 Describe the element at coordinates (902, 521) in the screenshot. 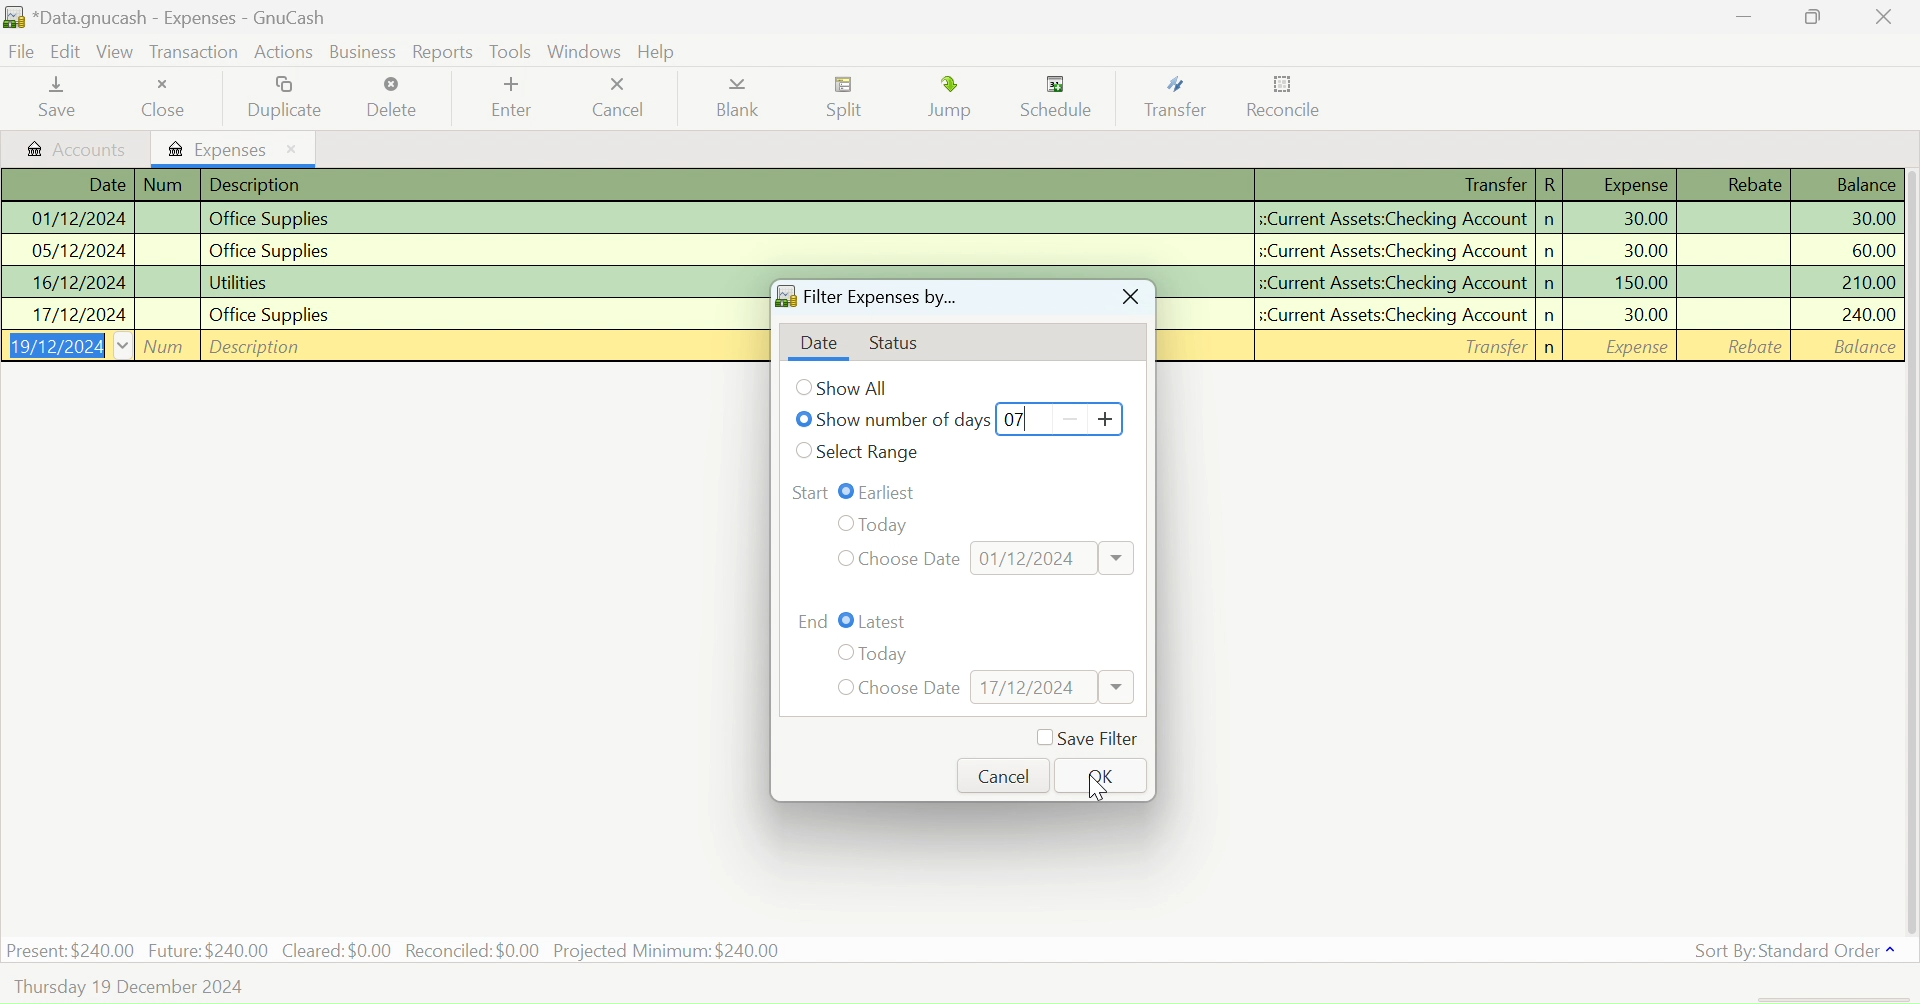

I see `Today` at that location.